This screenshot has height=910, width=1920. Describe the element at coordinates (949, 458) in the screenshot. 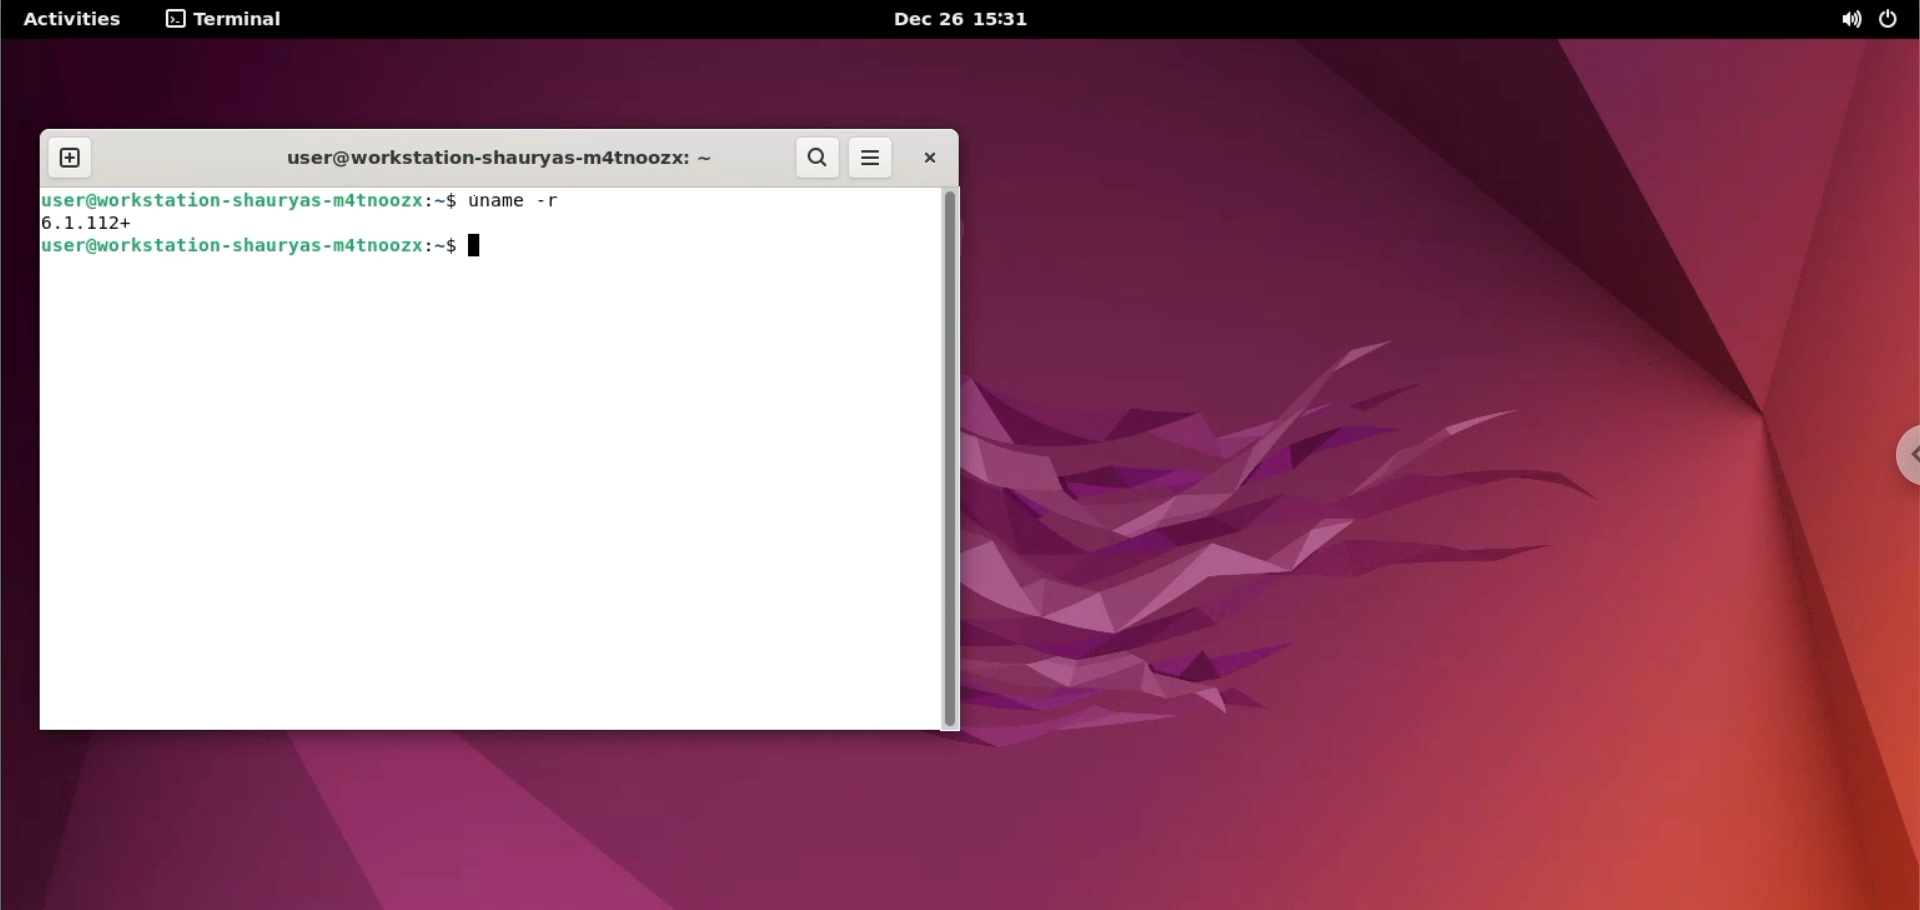

I see `scrollbar navigation` at that location.